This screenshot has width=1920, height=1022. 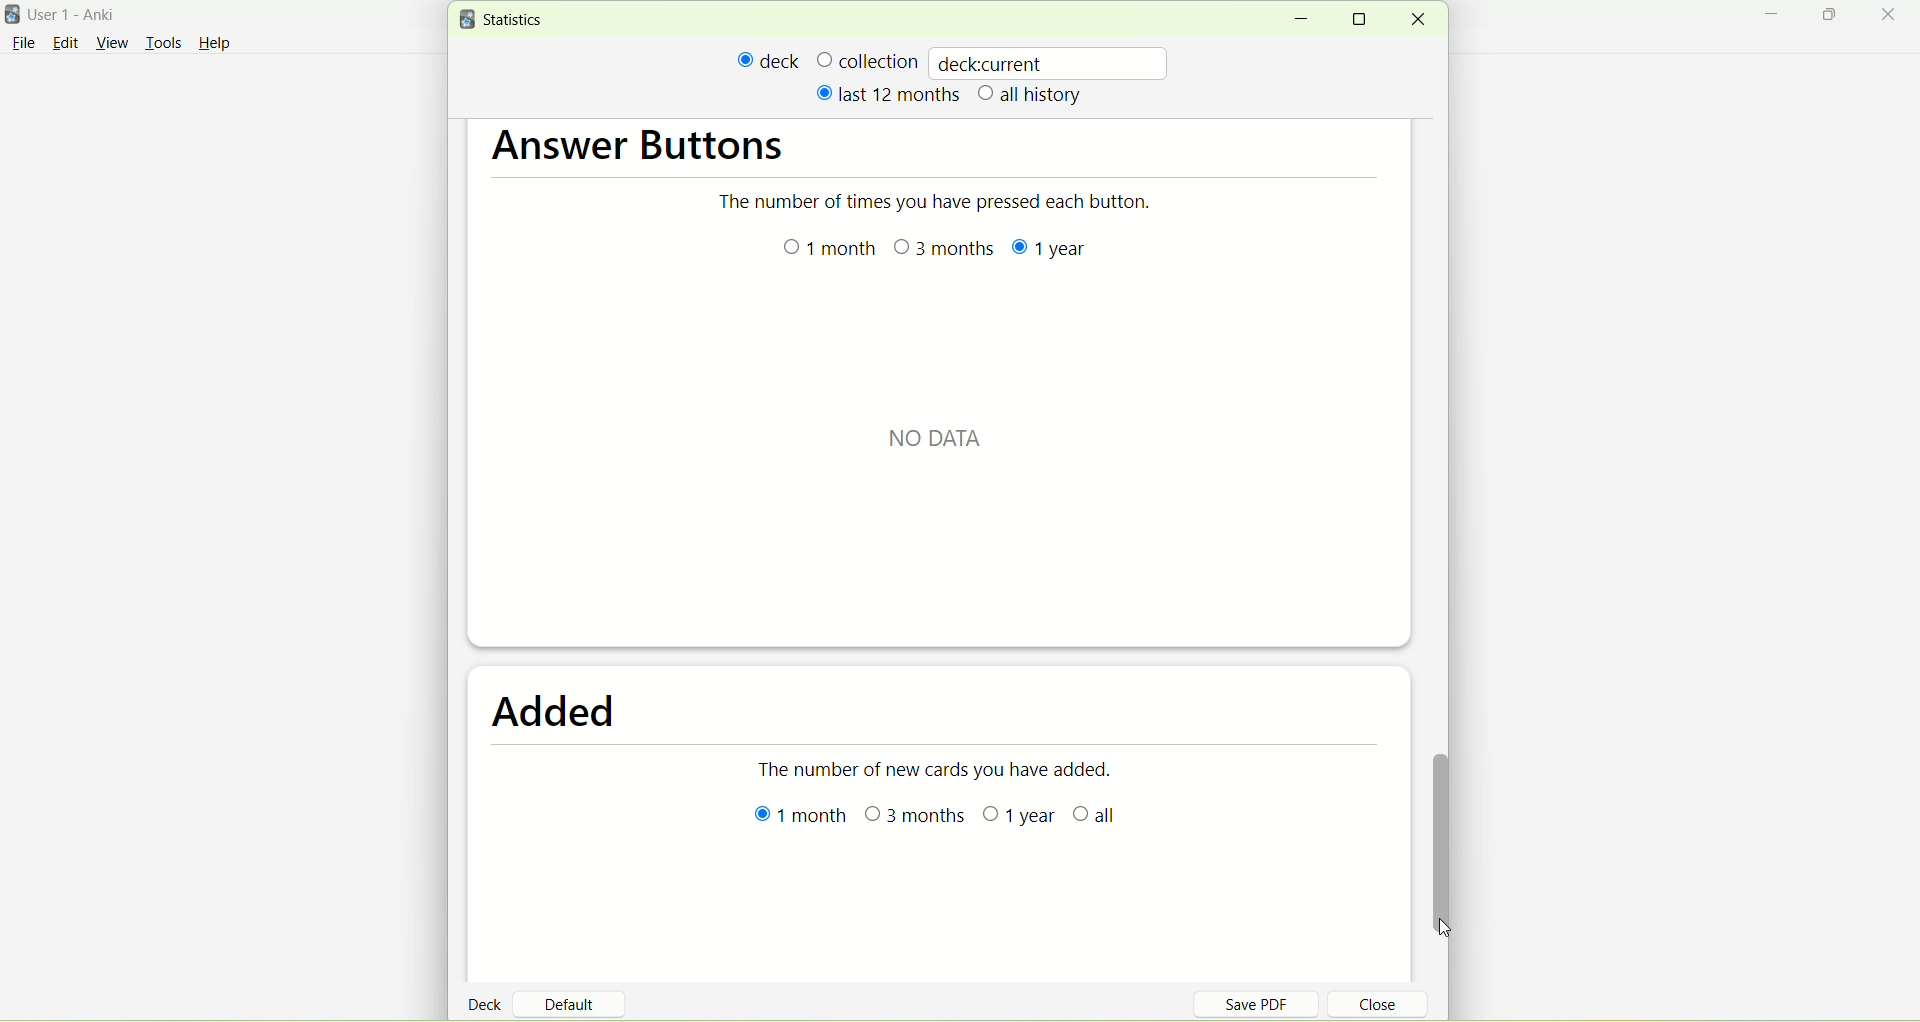 What do you see at coordinates (1366, 19) in the screenshot?
I see `maximize` at bounding box center [1366, 19].